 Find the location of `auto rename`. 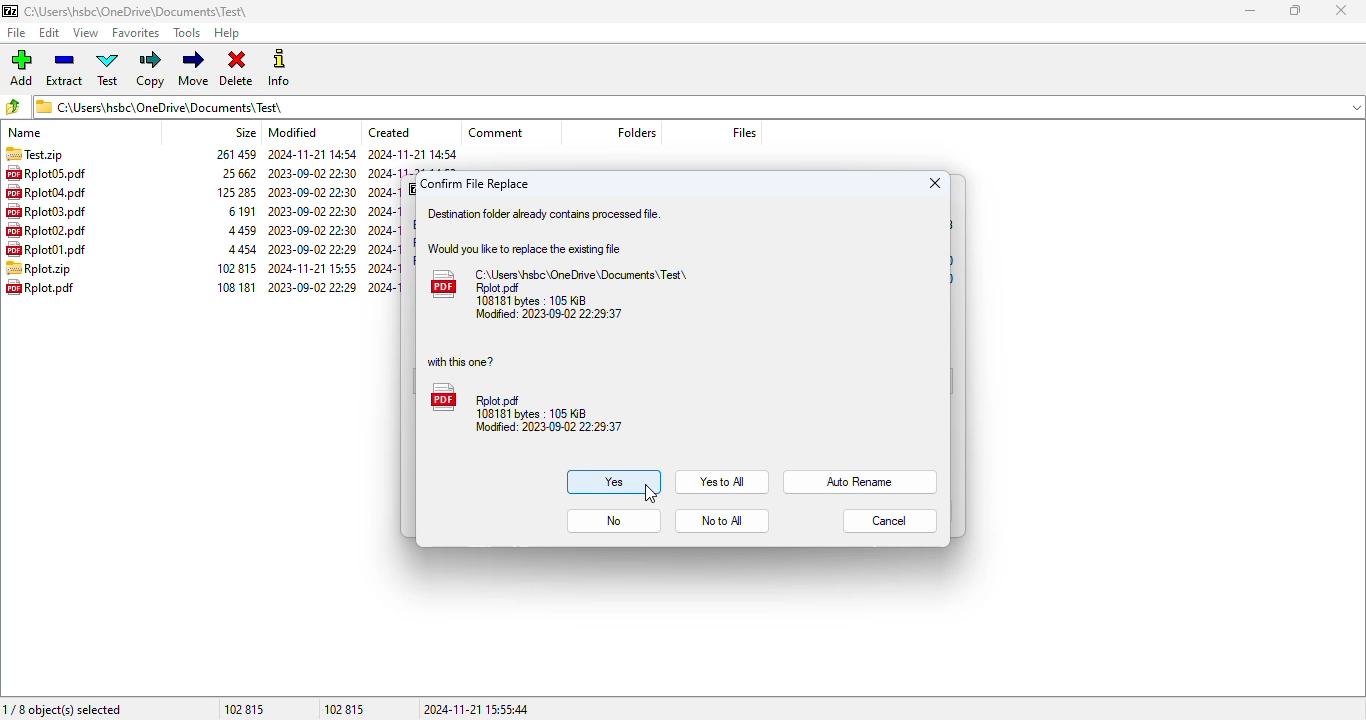

auto rename is located at coordinates (861, 482).